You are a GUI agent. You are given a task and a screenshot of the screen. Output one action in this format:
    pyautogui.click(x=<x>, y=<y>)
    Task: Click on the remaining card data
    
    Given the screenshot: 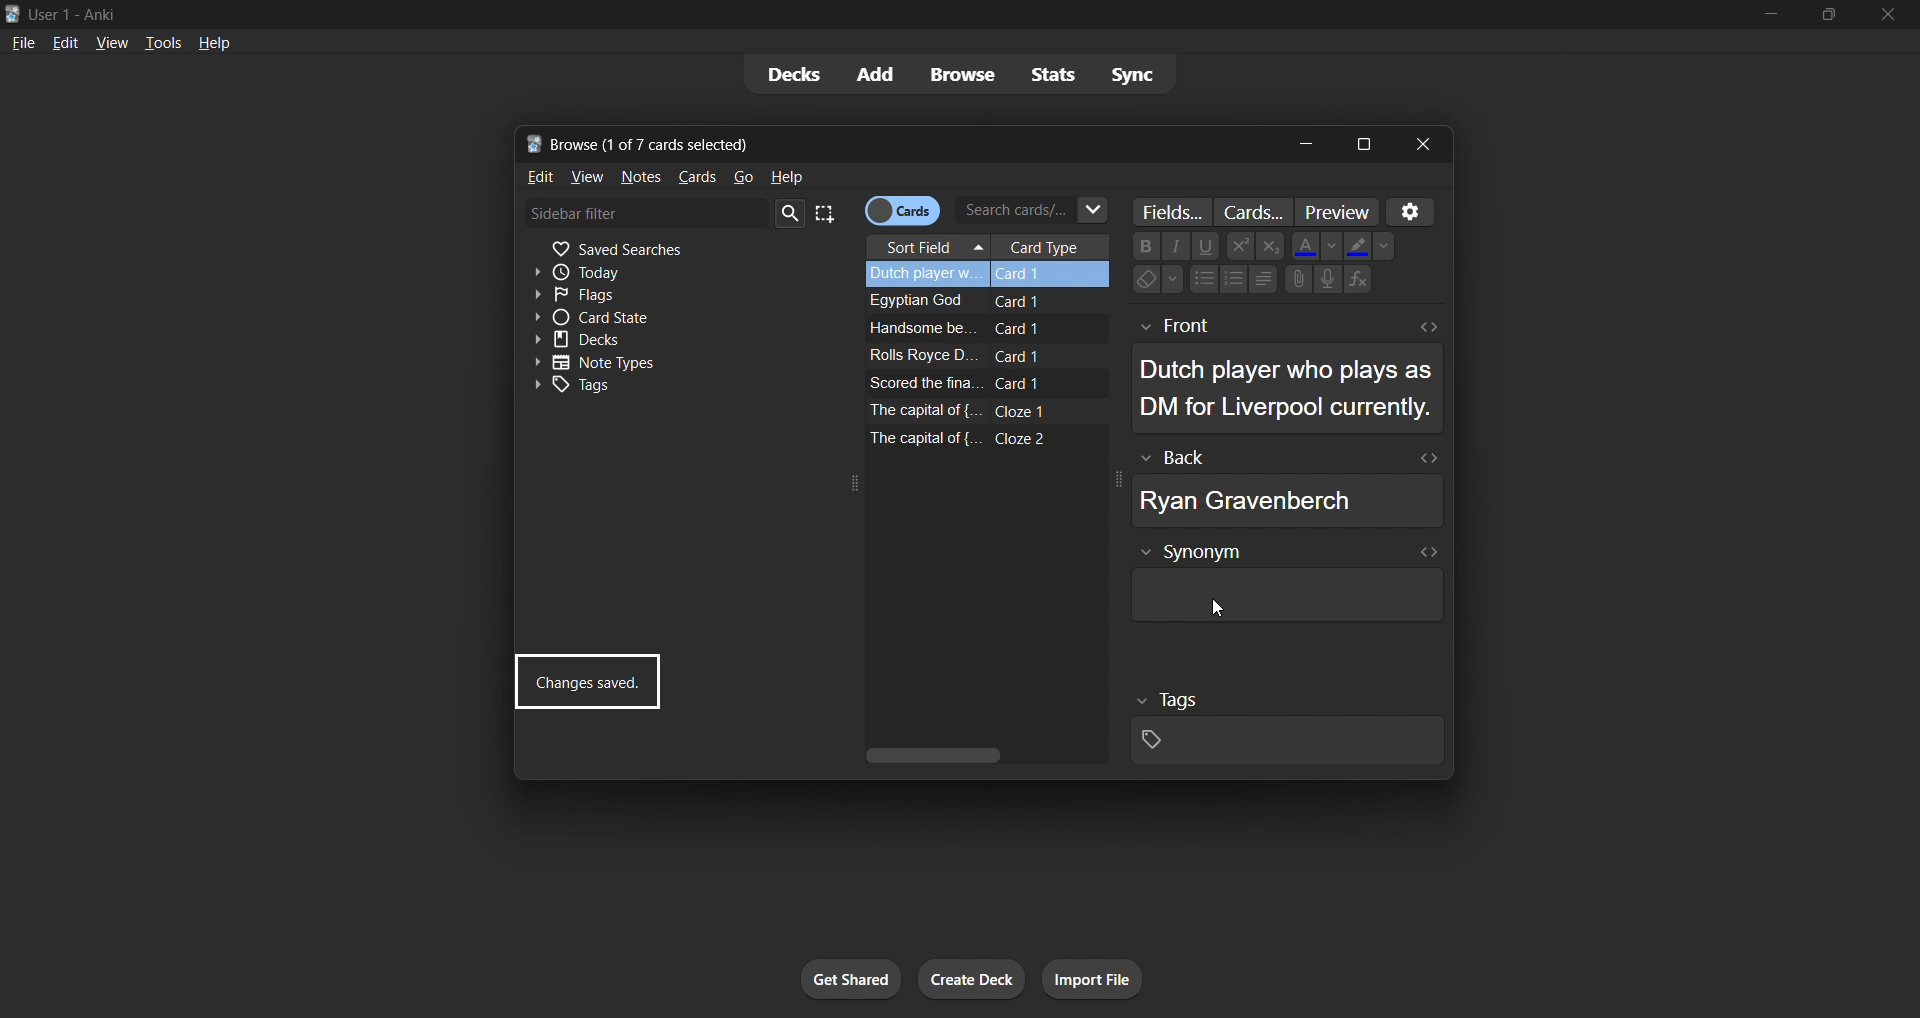 What is the action you would take?
    pyautogui.click(x=983, y=368)
    